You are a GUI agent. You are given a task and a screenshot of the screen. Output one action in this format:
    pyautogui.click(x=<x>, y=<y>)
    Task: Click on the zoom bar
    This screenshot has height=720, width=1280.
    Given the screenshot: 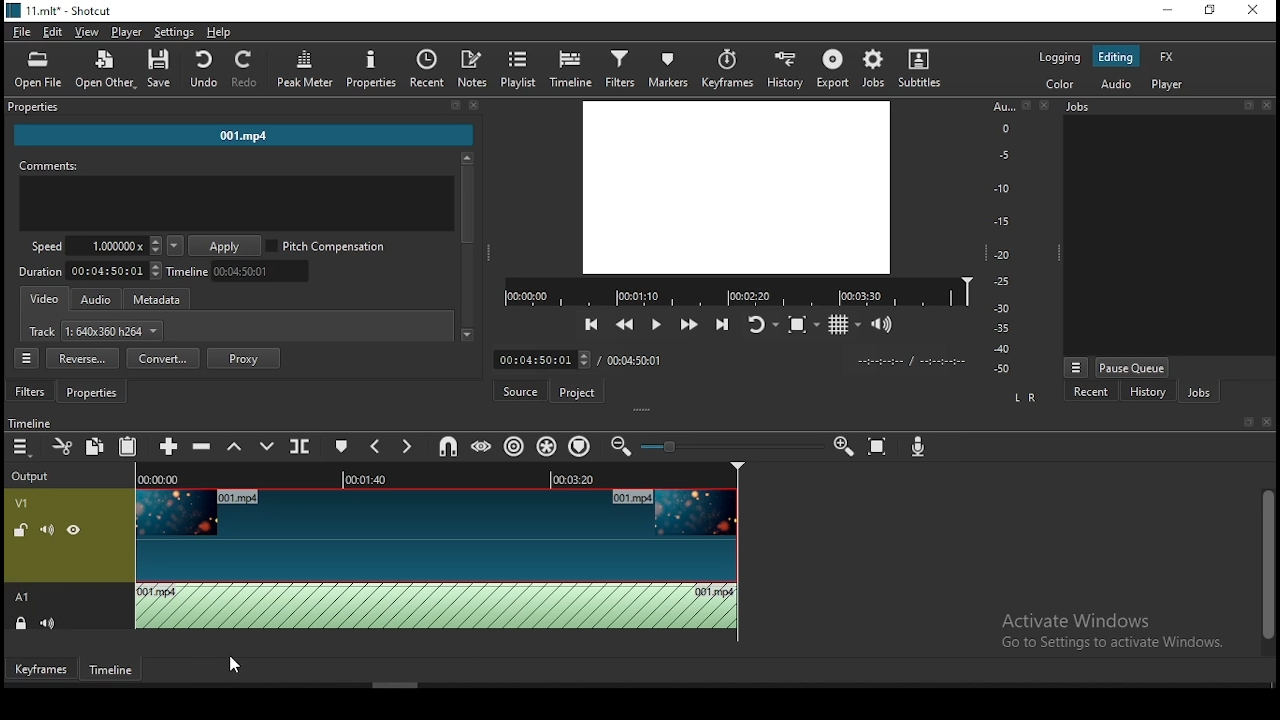 What is the action you would take?
    pyautogui.click(x=729, y=446)
    